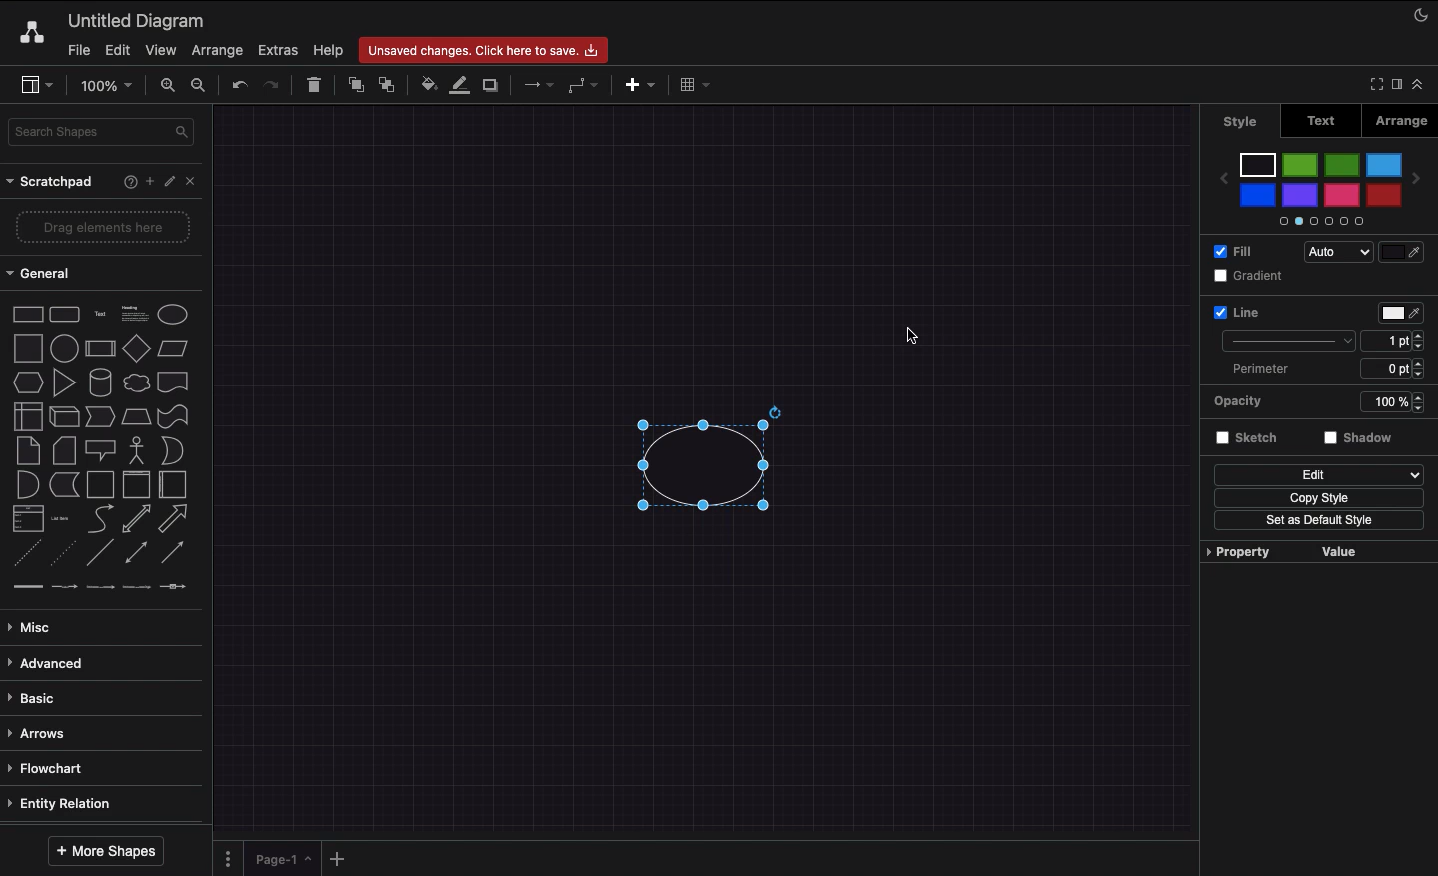  I want to click on Circle, so click(64, 346).